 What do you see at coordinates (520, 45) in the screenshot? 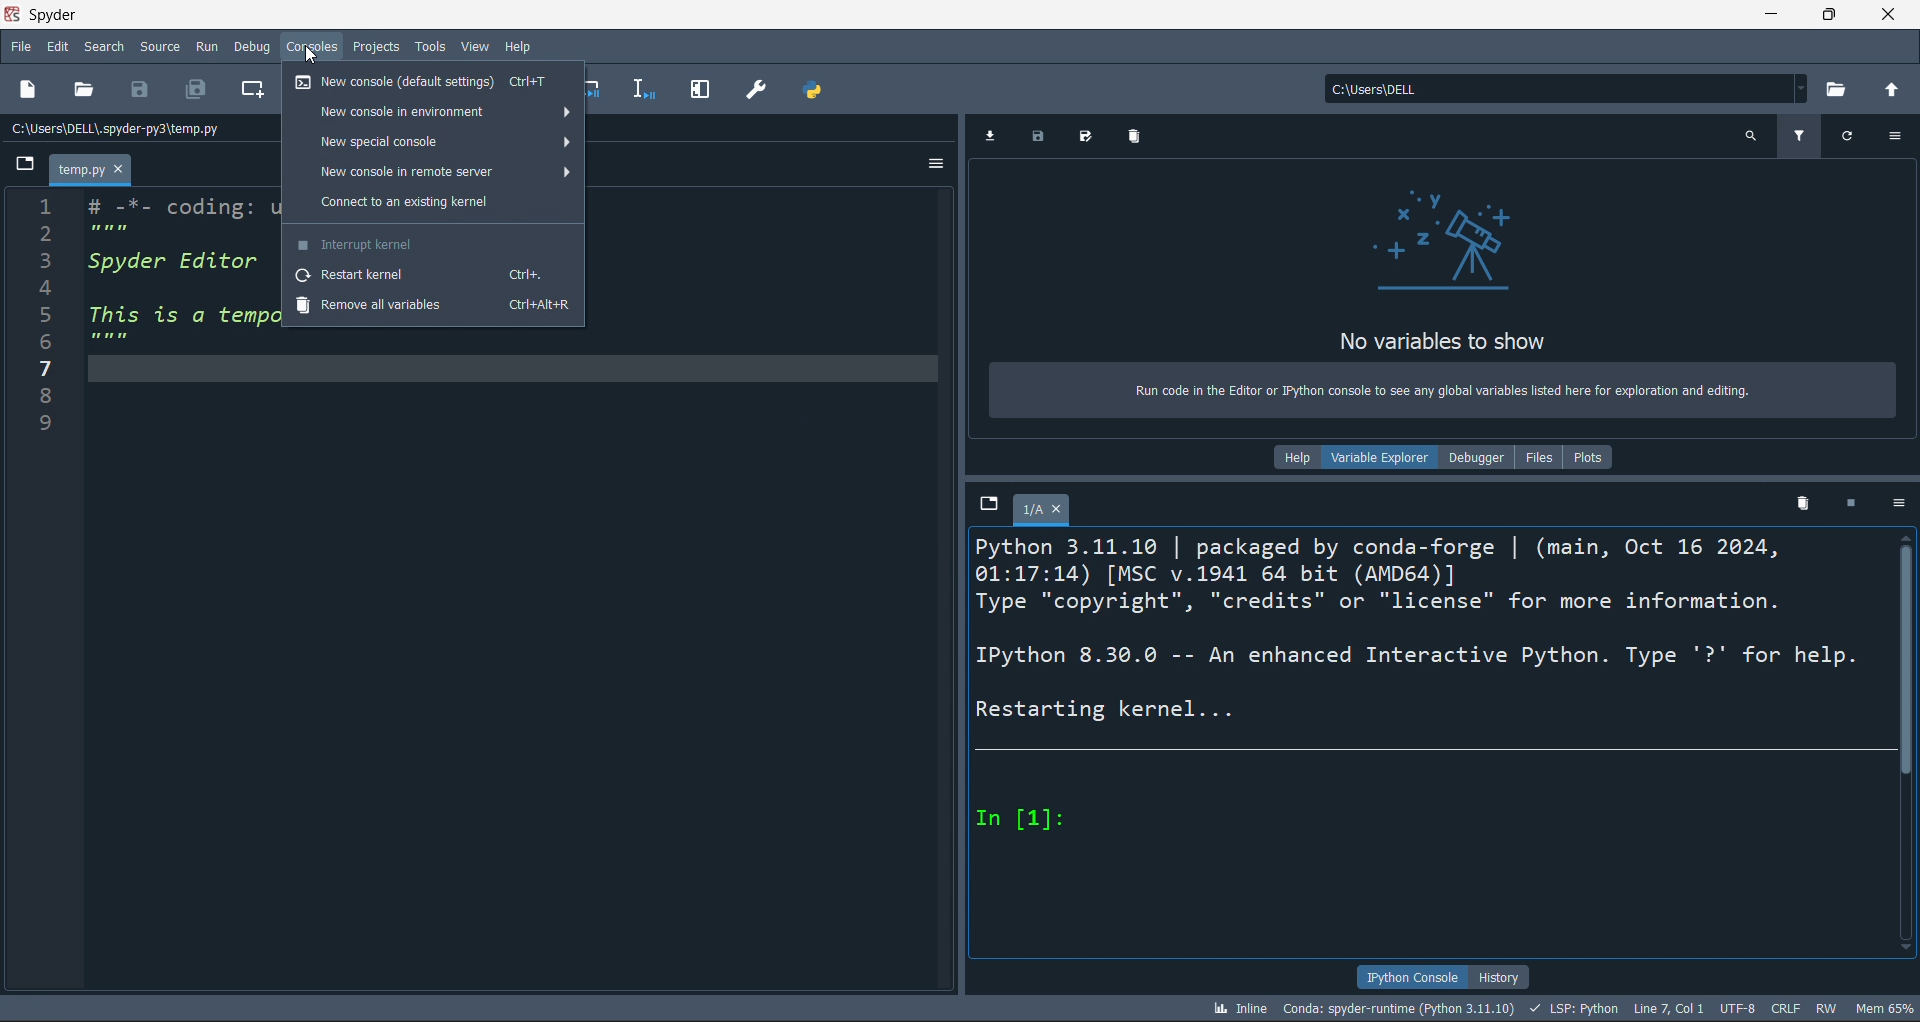
I see `help` at bounding box center [520, 45].